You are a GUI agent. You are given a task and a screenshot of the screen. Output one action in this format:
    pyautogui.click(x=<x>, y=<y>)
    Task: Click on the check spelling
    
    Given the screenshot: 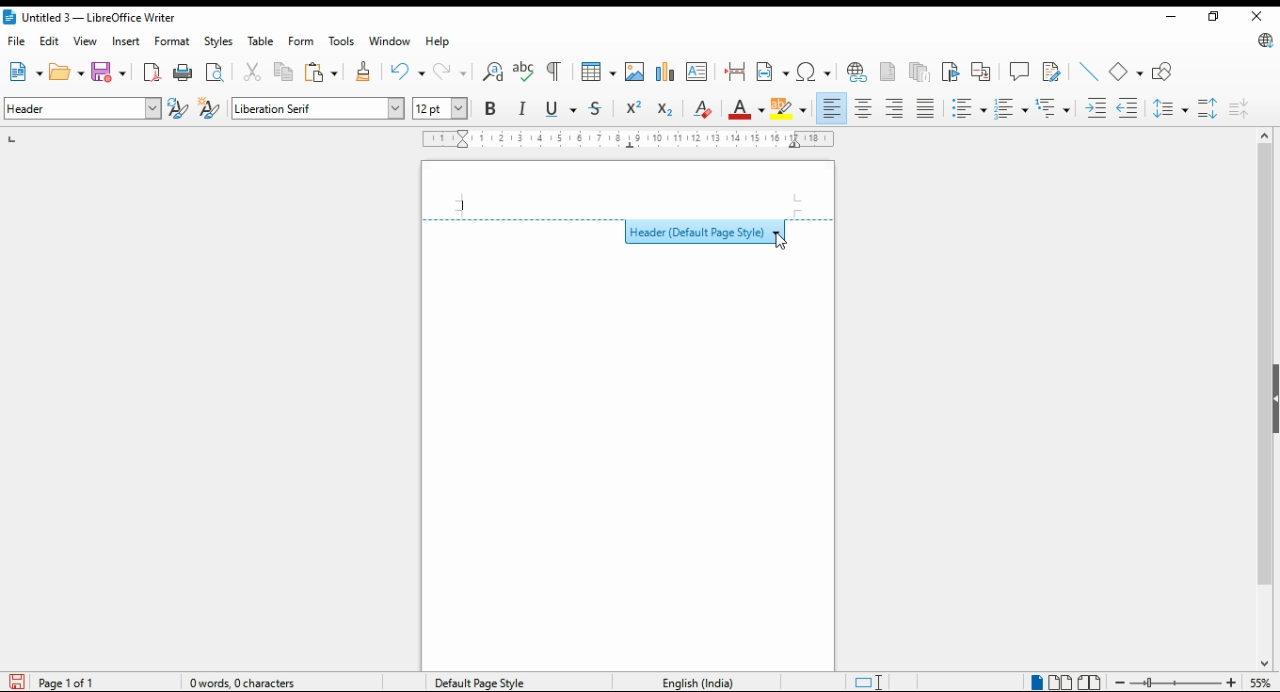 What is the action you would take?
    pyautogui.click(x=524, y=72)
    